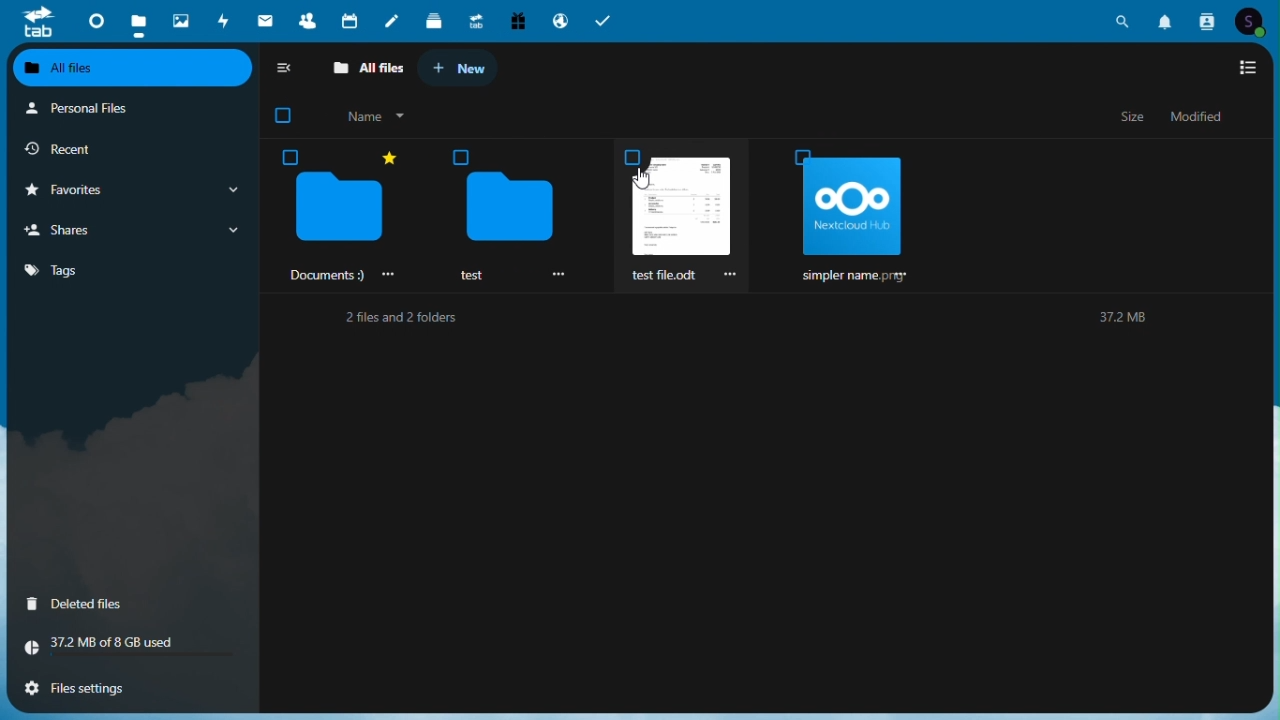 This screenshot has width=1280, height=720. I want to click on mail, so click(267, 19).